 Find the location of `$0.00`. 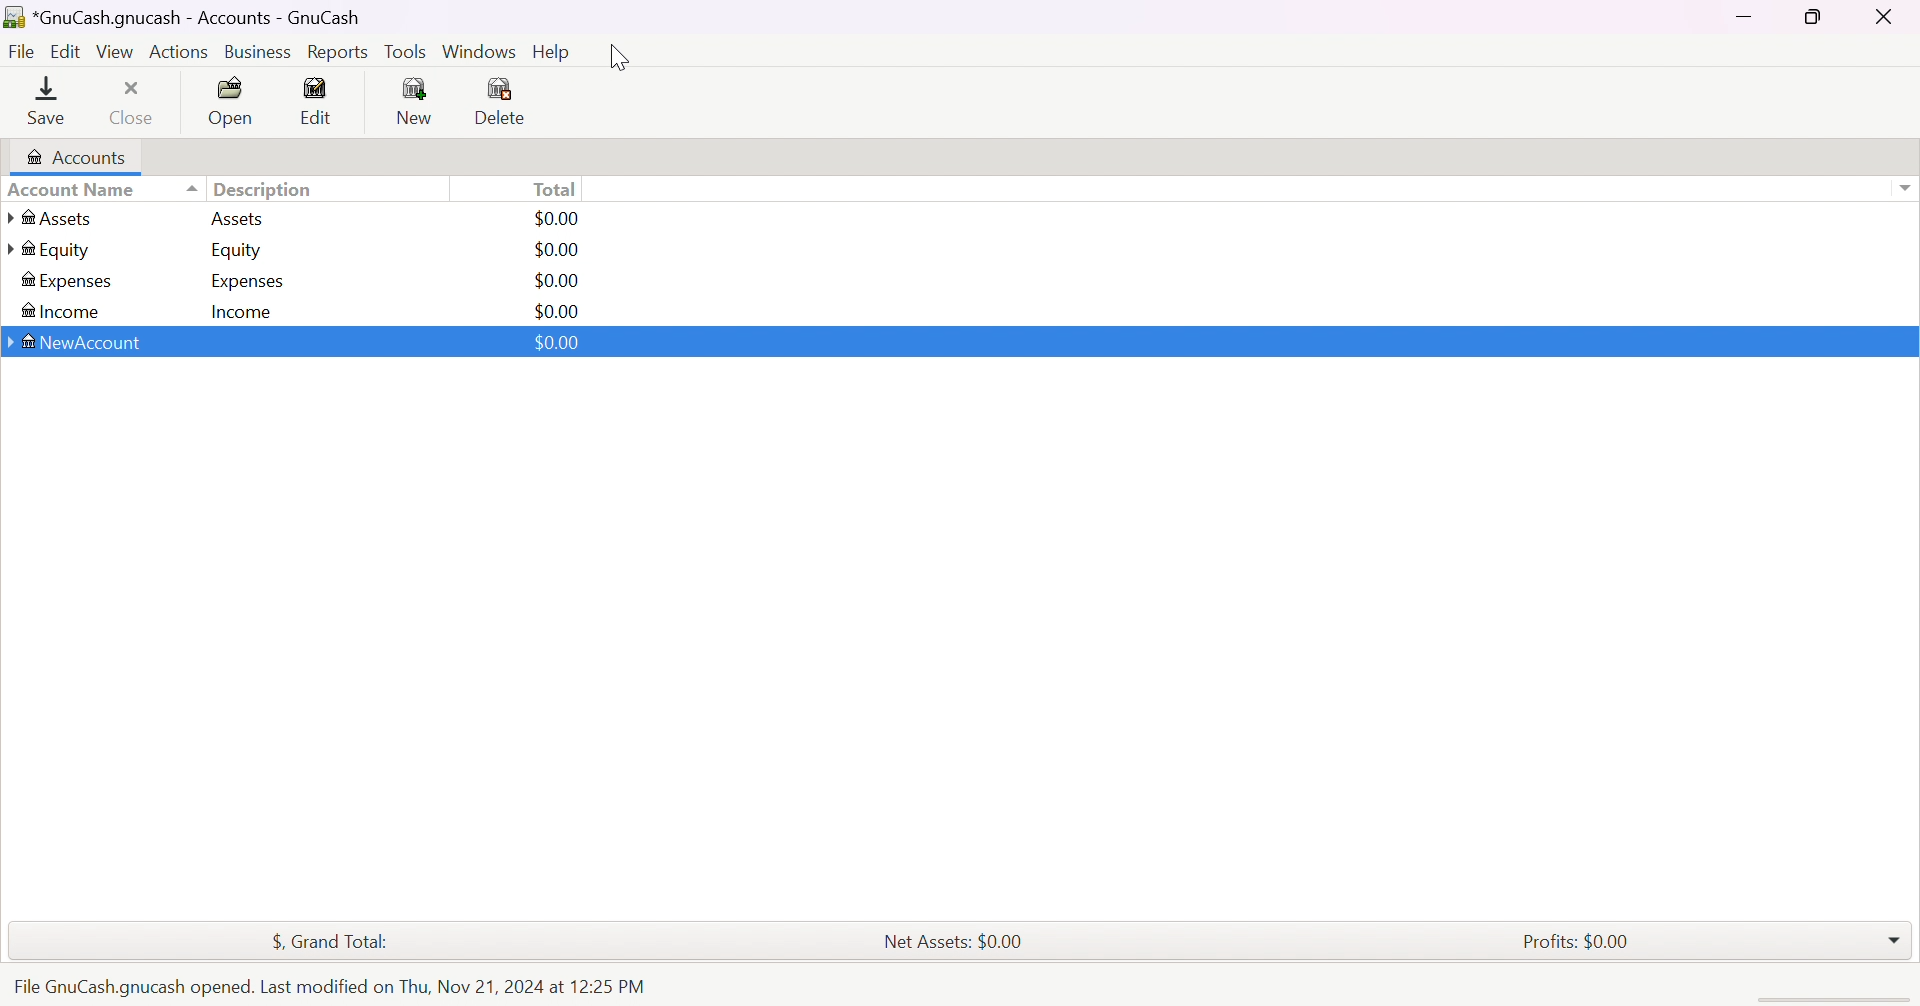

$0.00 is located at coordinates (565, 218).